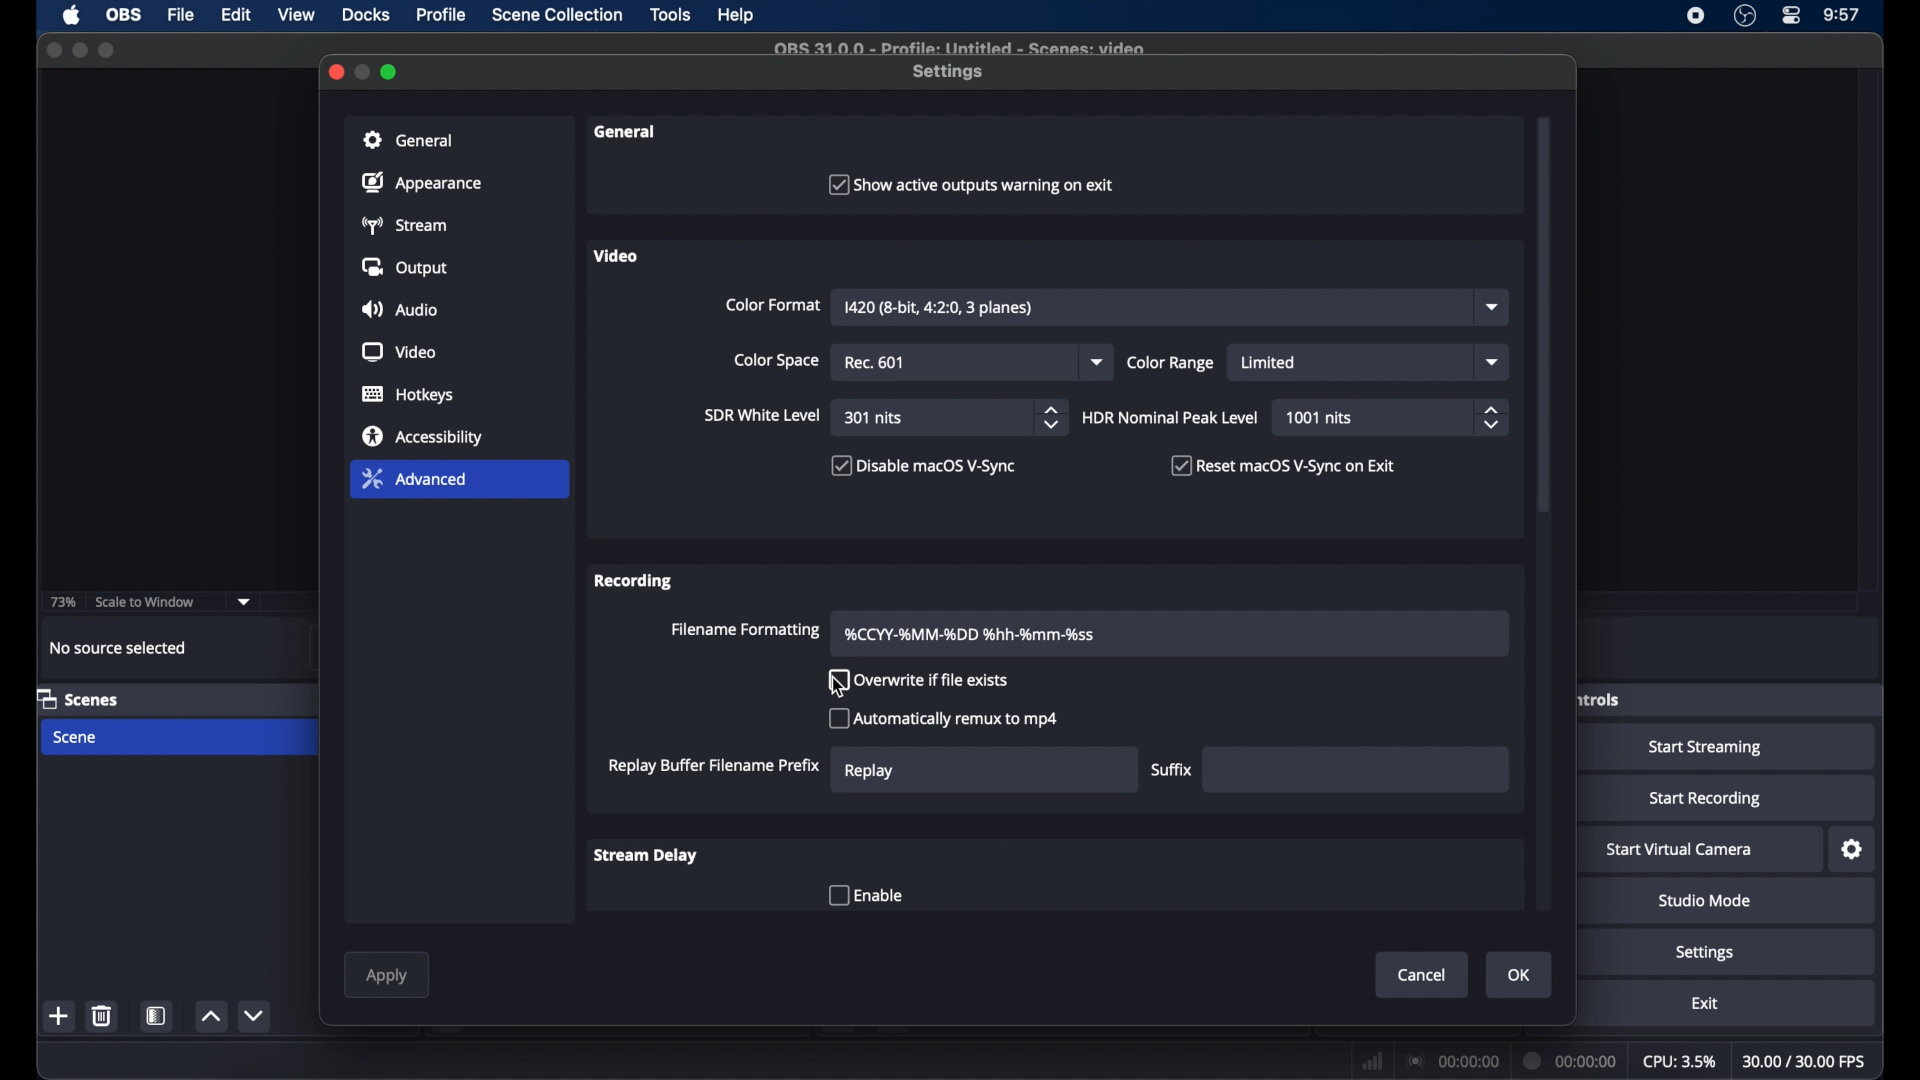 This screenshot has width=1920, height=1080. I want to click on fps, so click(1805, 1061).